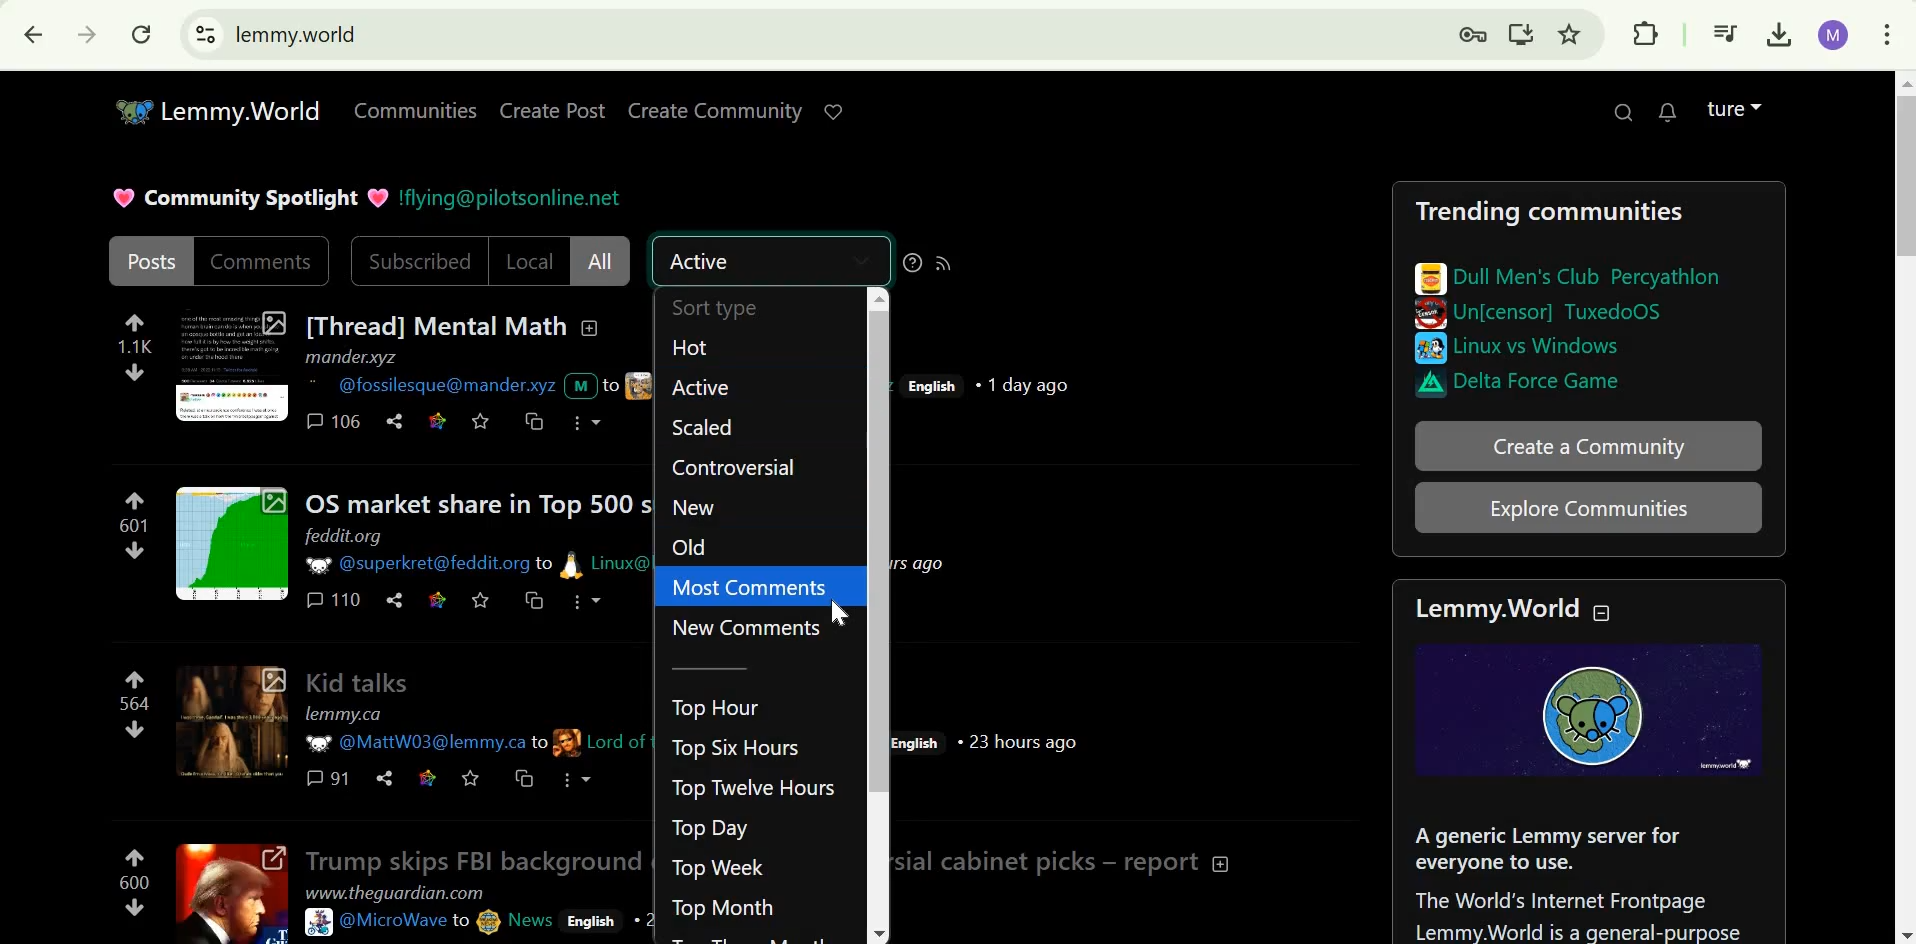 This screenshot has width=1916, height=944. I want to click on [Thread] Mental Math, so click(435, 324).